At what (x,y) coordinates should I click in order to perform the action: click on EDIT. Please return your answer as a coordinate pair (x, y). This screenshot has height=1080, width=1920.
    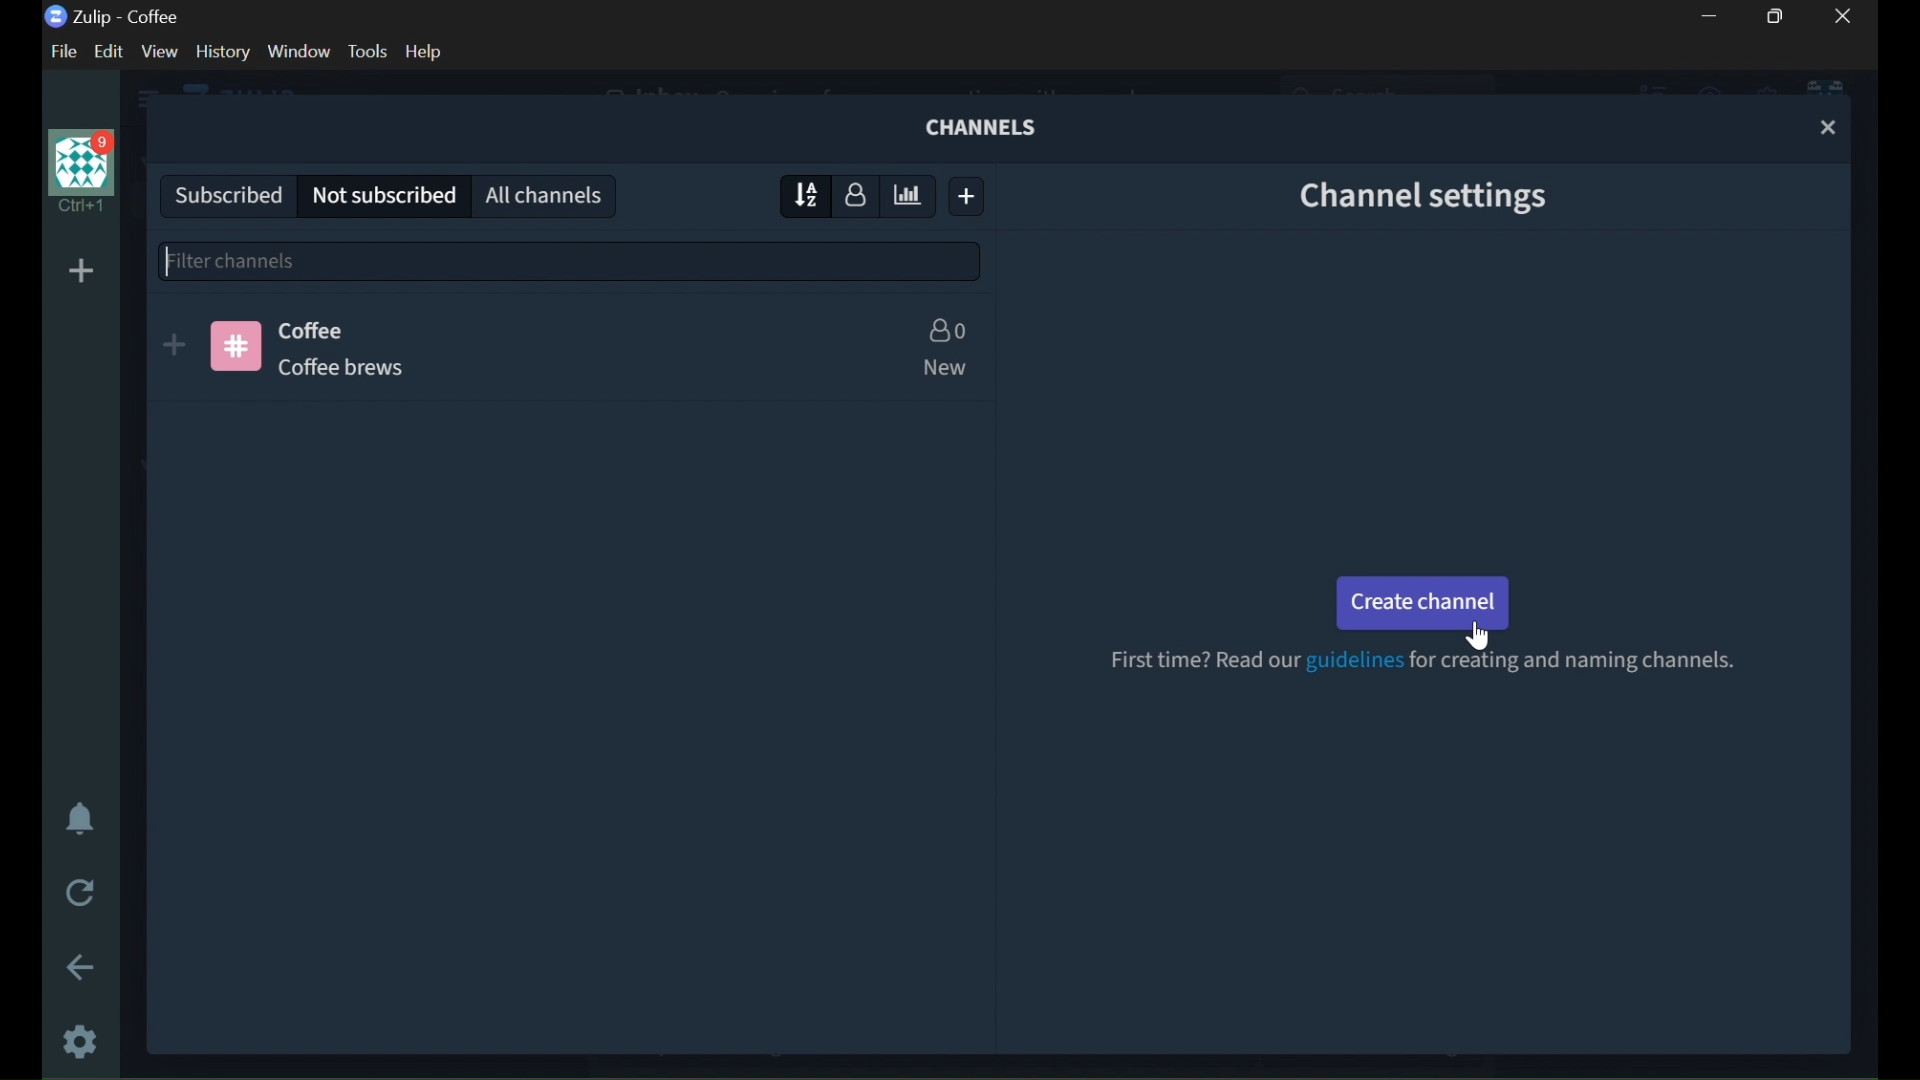
    Looking at the image, I should click on (113, 52).